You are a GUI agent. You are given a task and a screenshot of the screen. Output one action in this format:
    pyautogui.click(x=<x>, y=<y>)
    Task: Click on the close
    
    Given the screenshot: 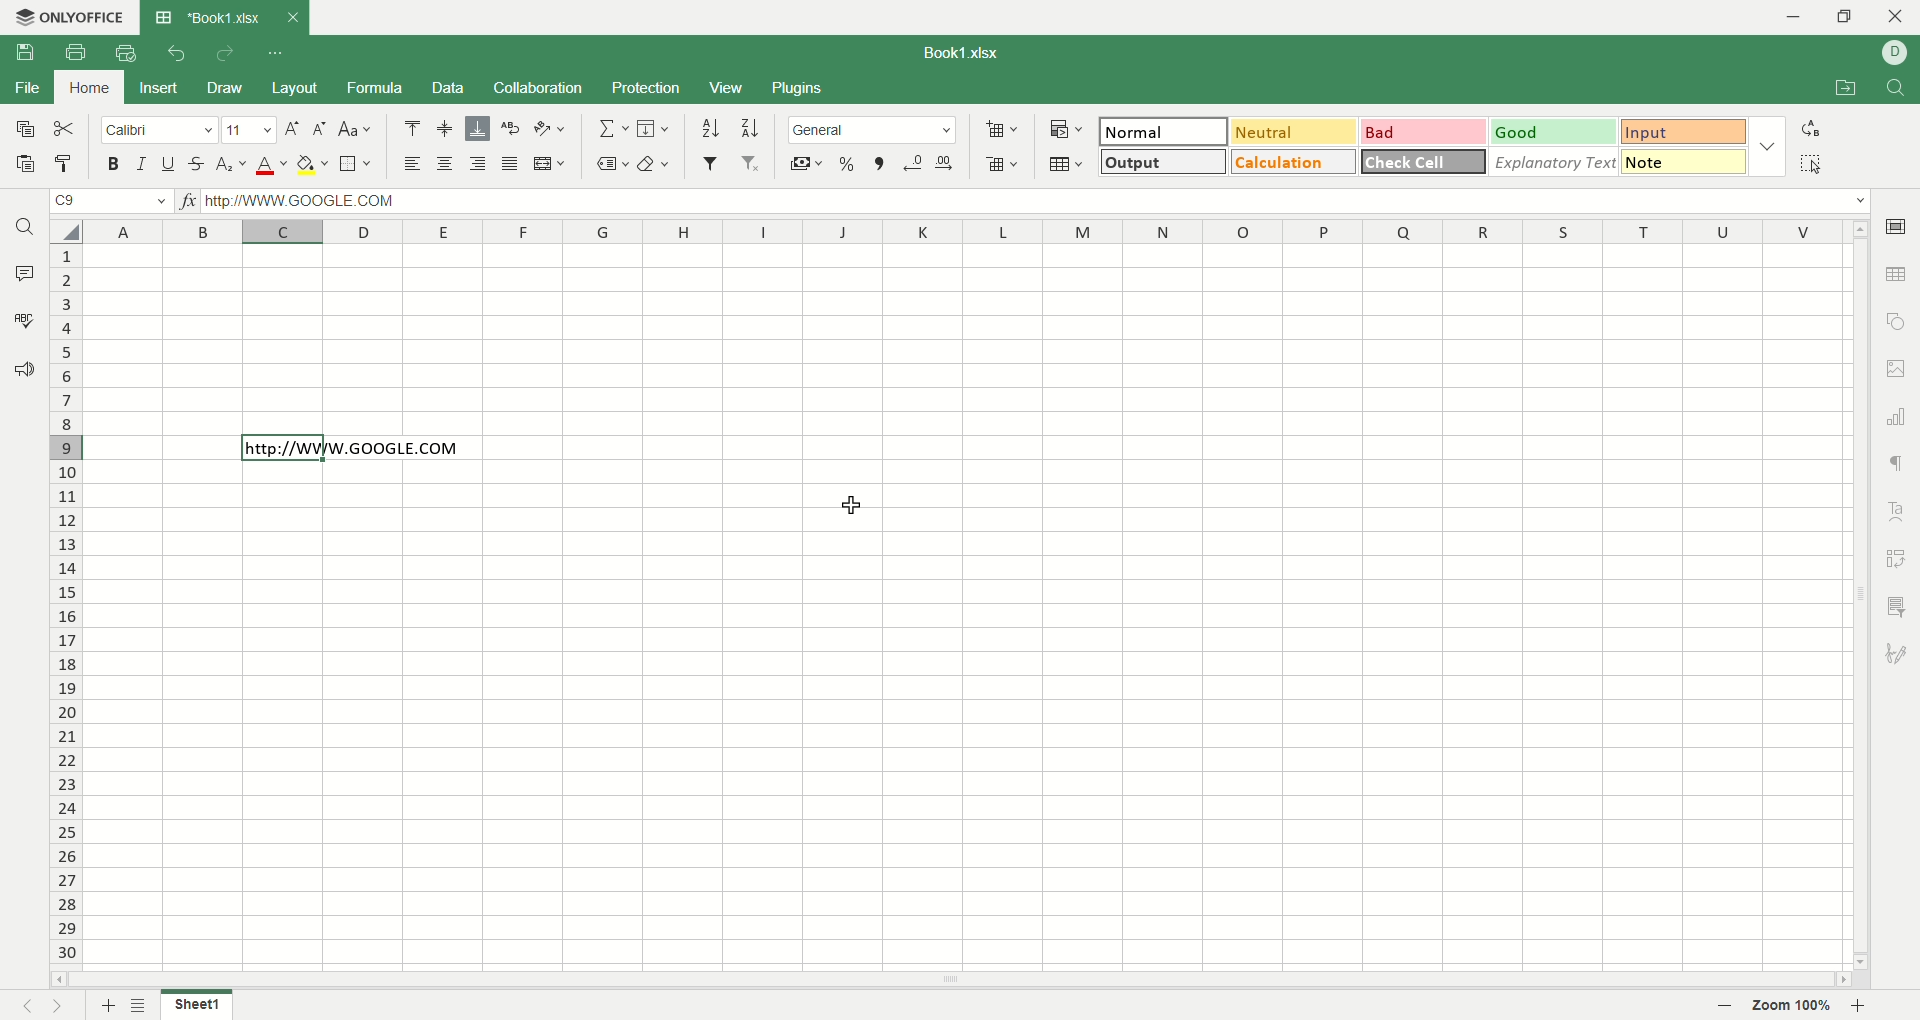 What is the action you would take?
    pyautogui.click(x=1896, y=17)
    